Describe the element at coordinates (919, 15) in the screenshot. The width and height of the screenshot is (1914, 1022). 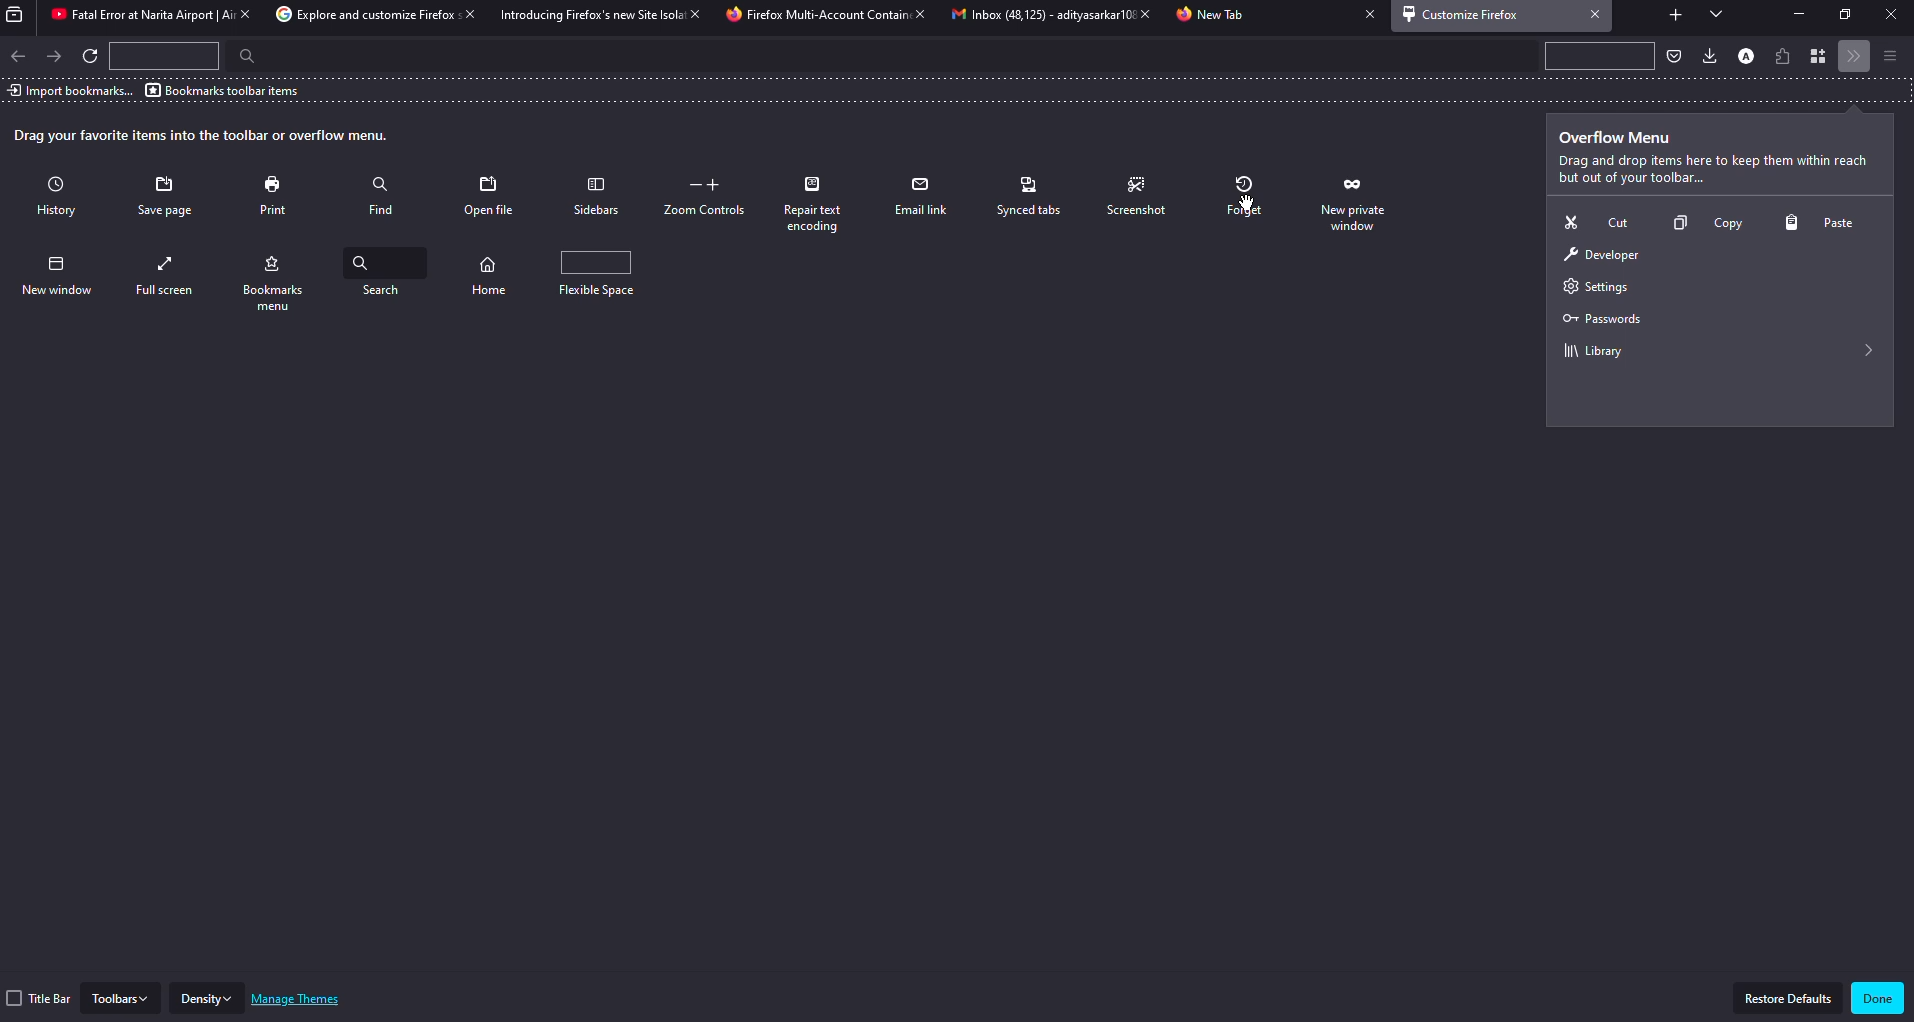
I see `close` at that location.